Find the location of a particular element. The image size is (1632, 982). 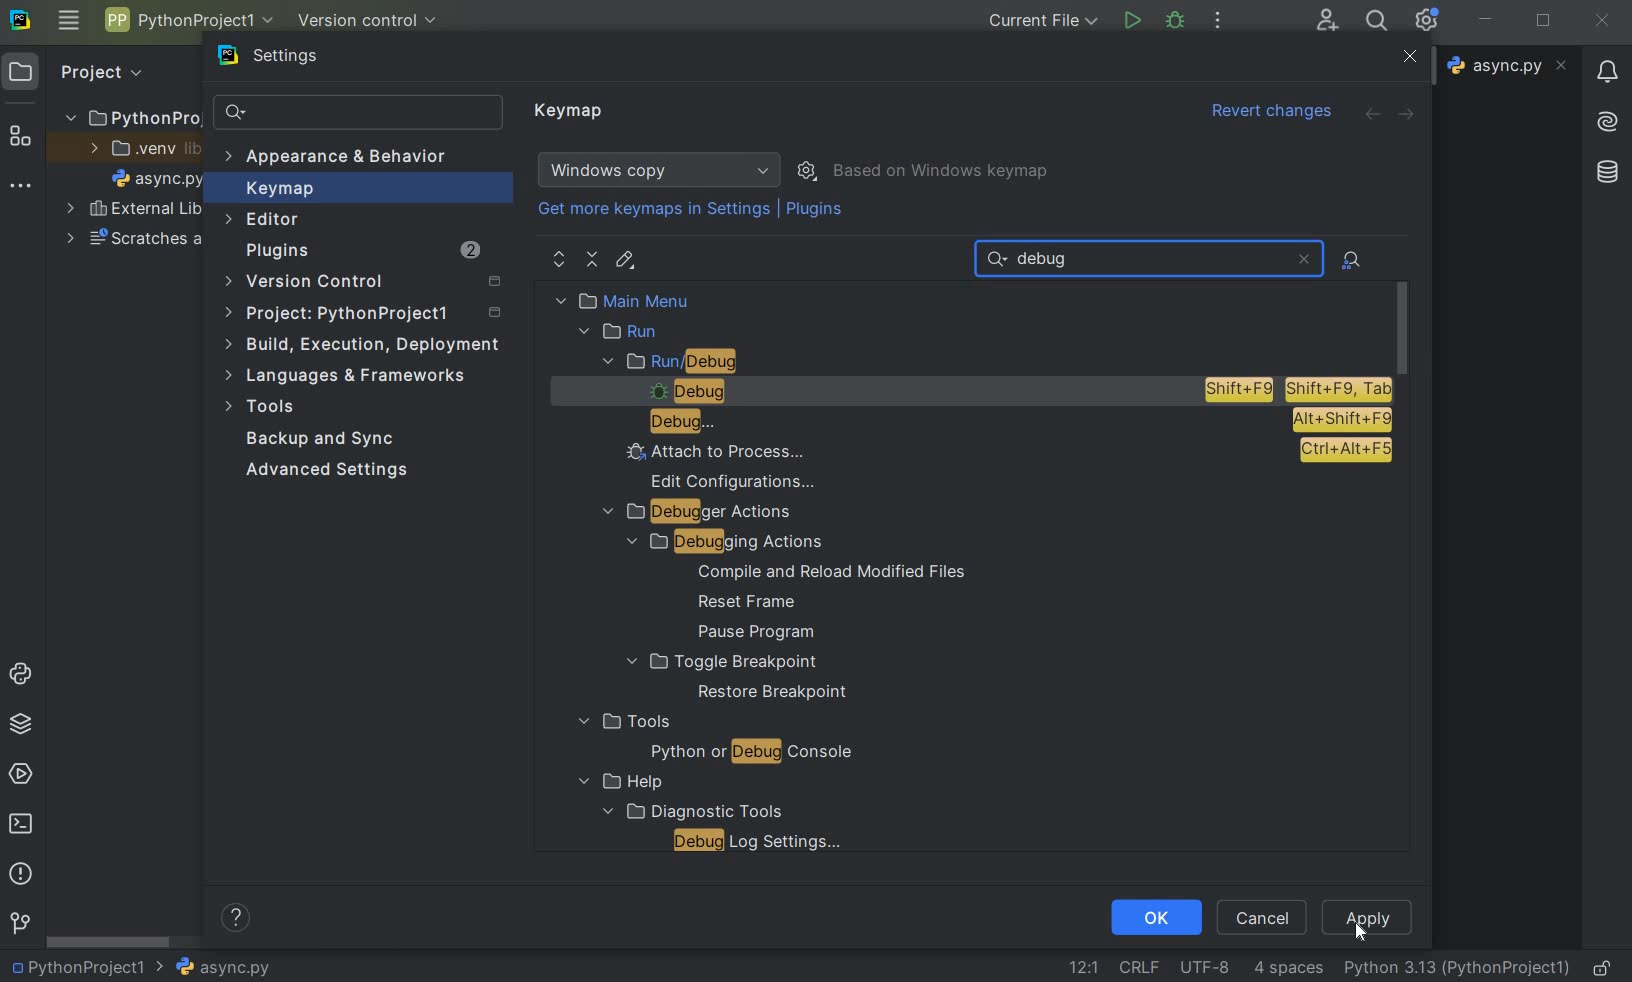

keymap is located at coordinates (277, 191).